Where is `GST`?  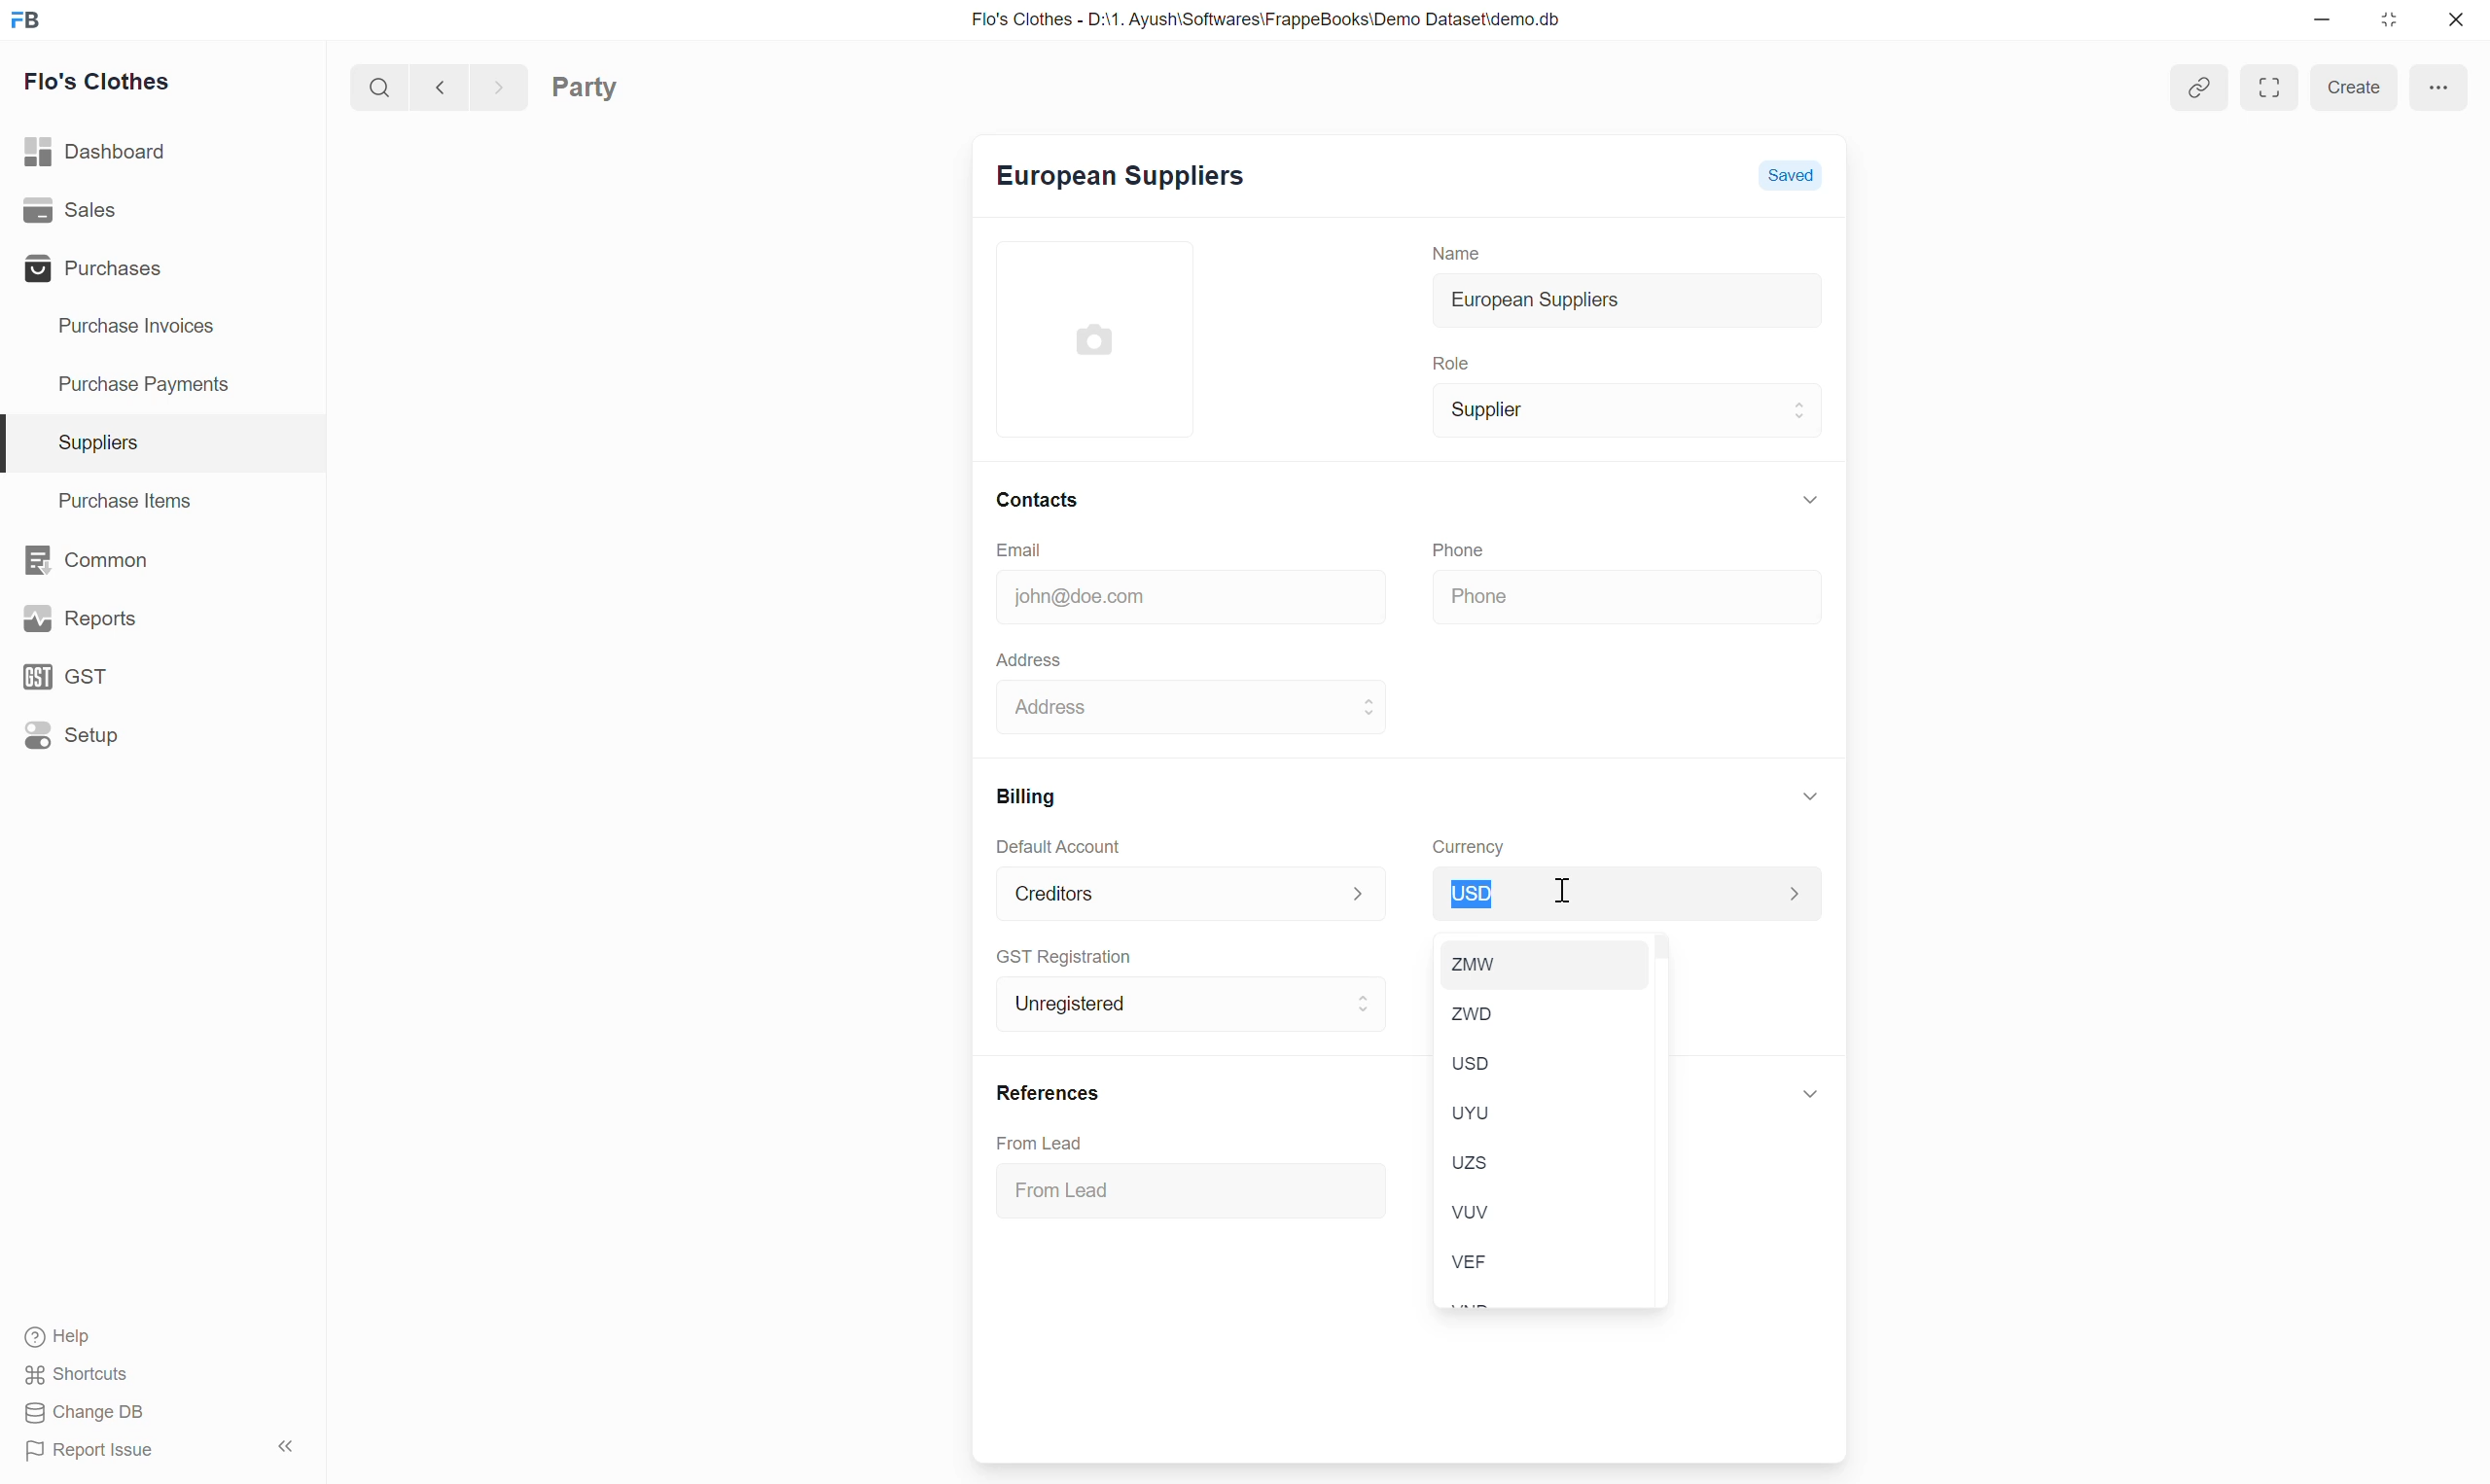
GST is located at coordinates (66, 666).